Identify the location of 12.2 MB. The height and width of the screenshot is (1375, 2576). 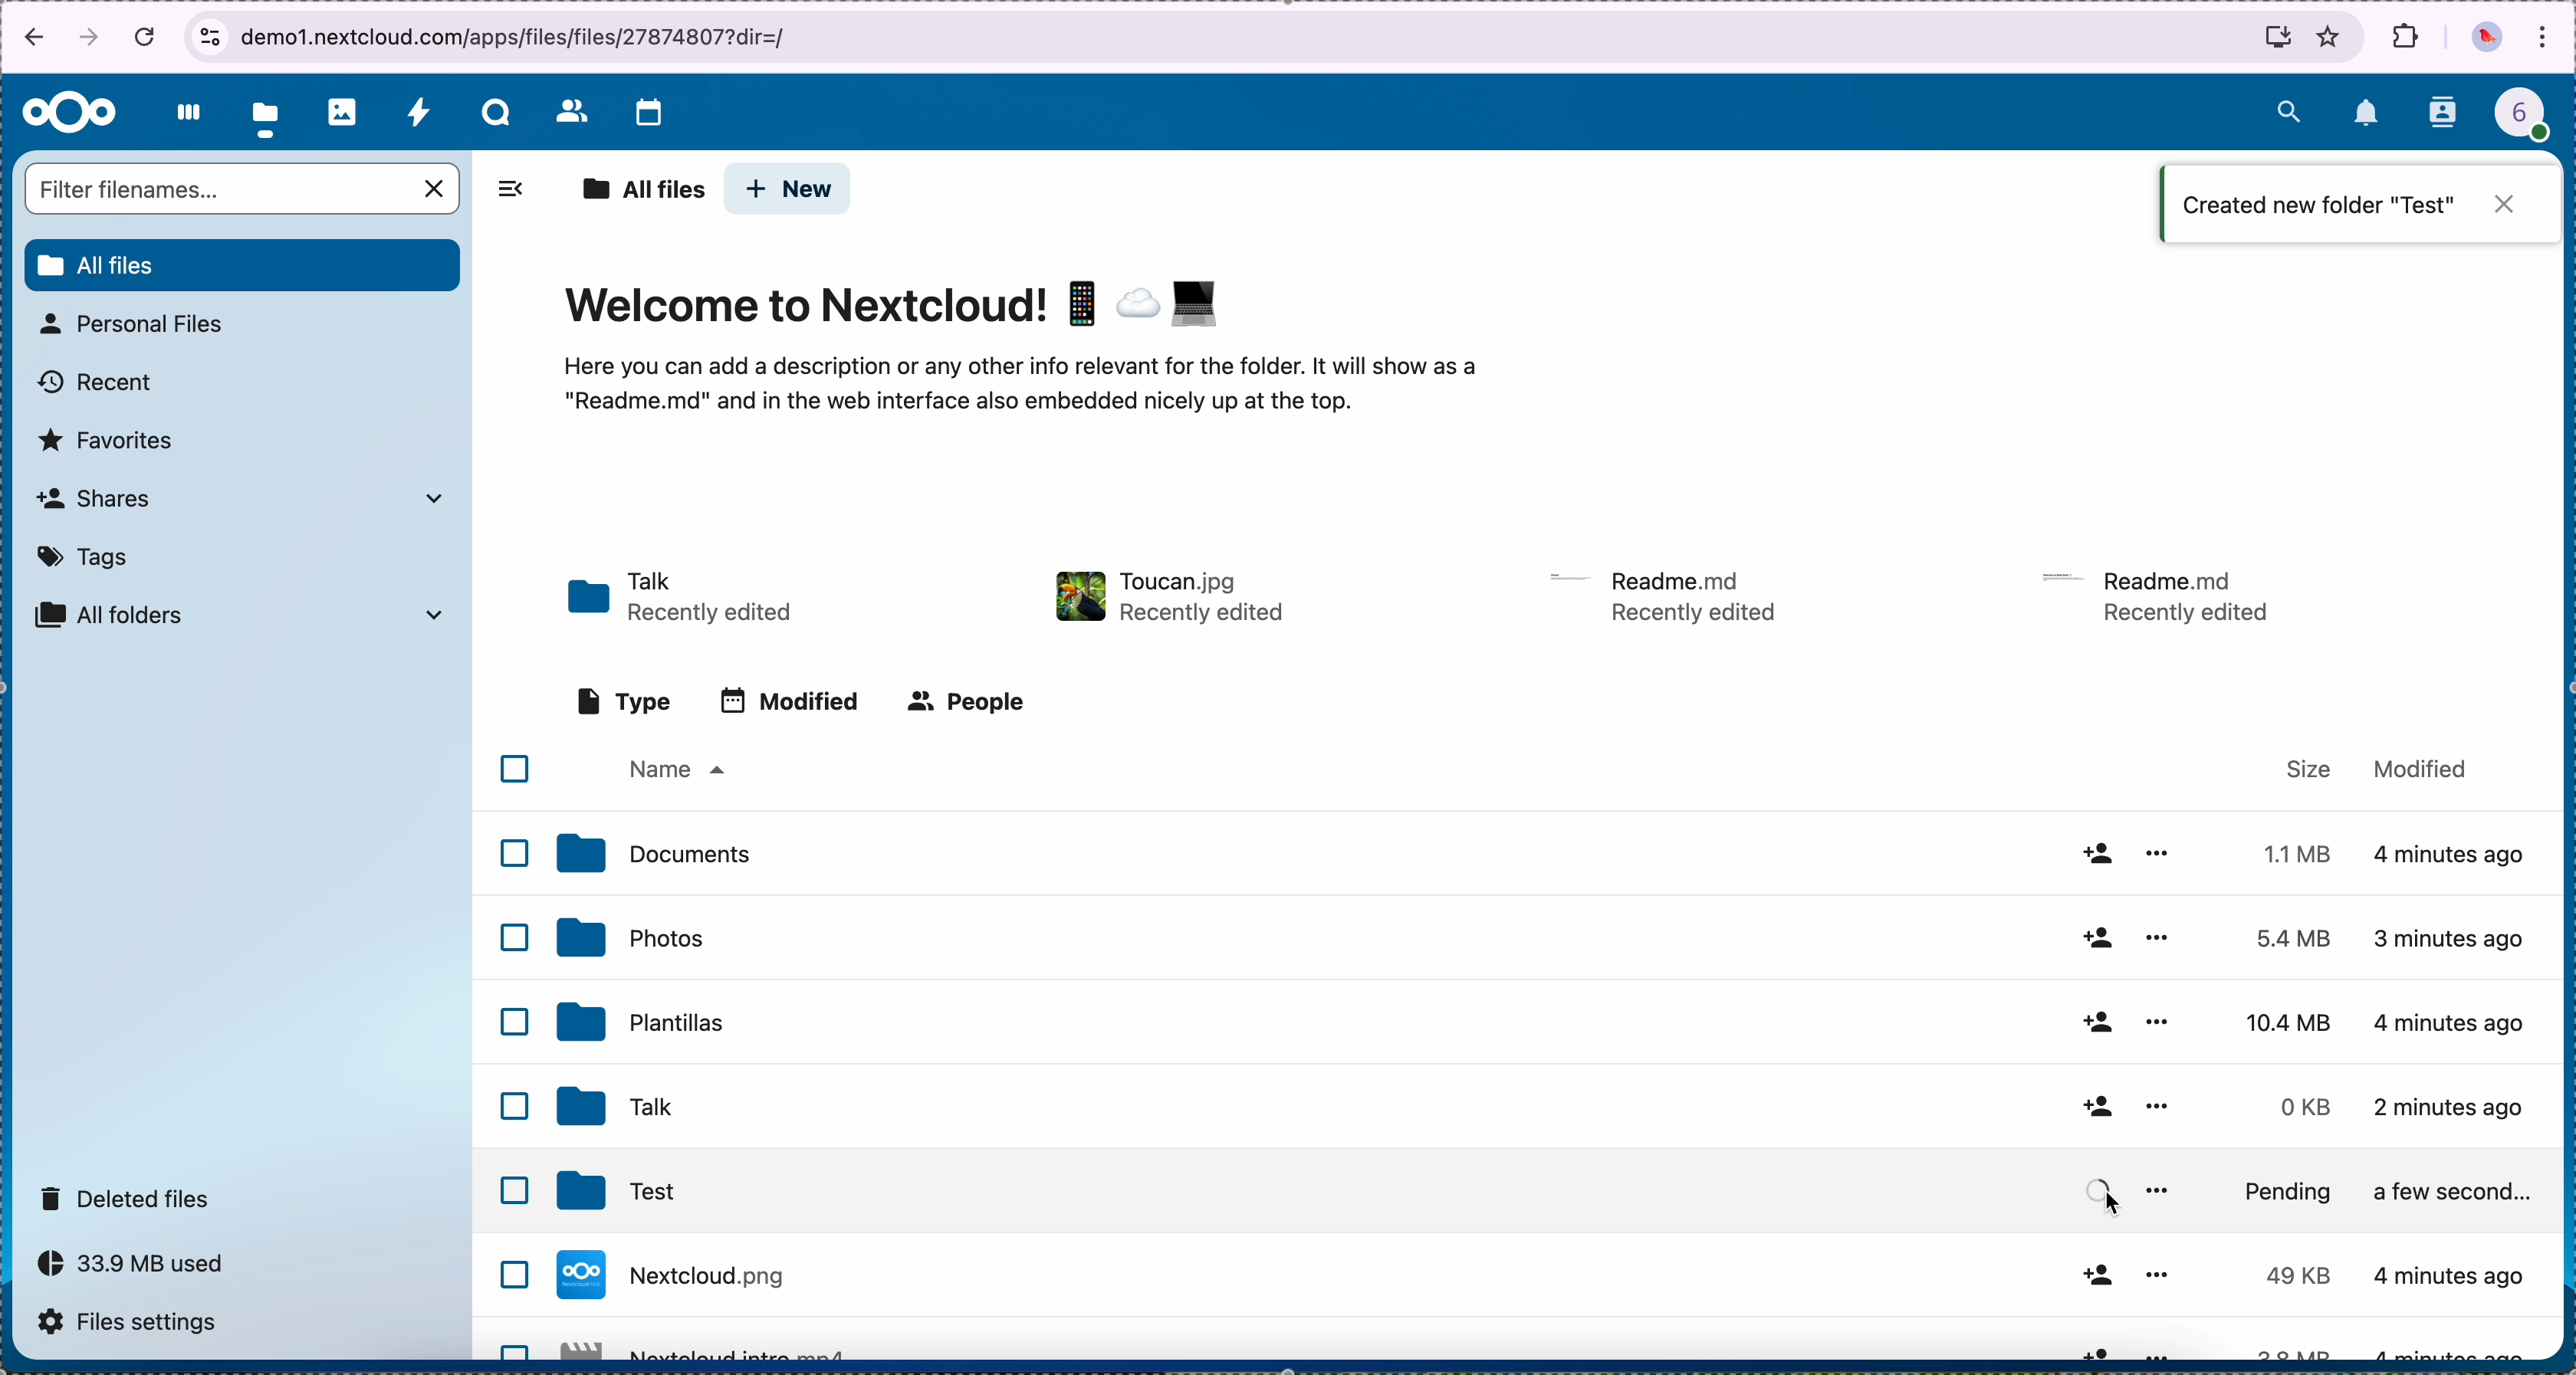
(2279, 1349).